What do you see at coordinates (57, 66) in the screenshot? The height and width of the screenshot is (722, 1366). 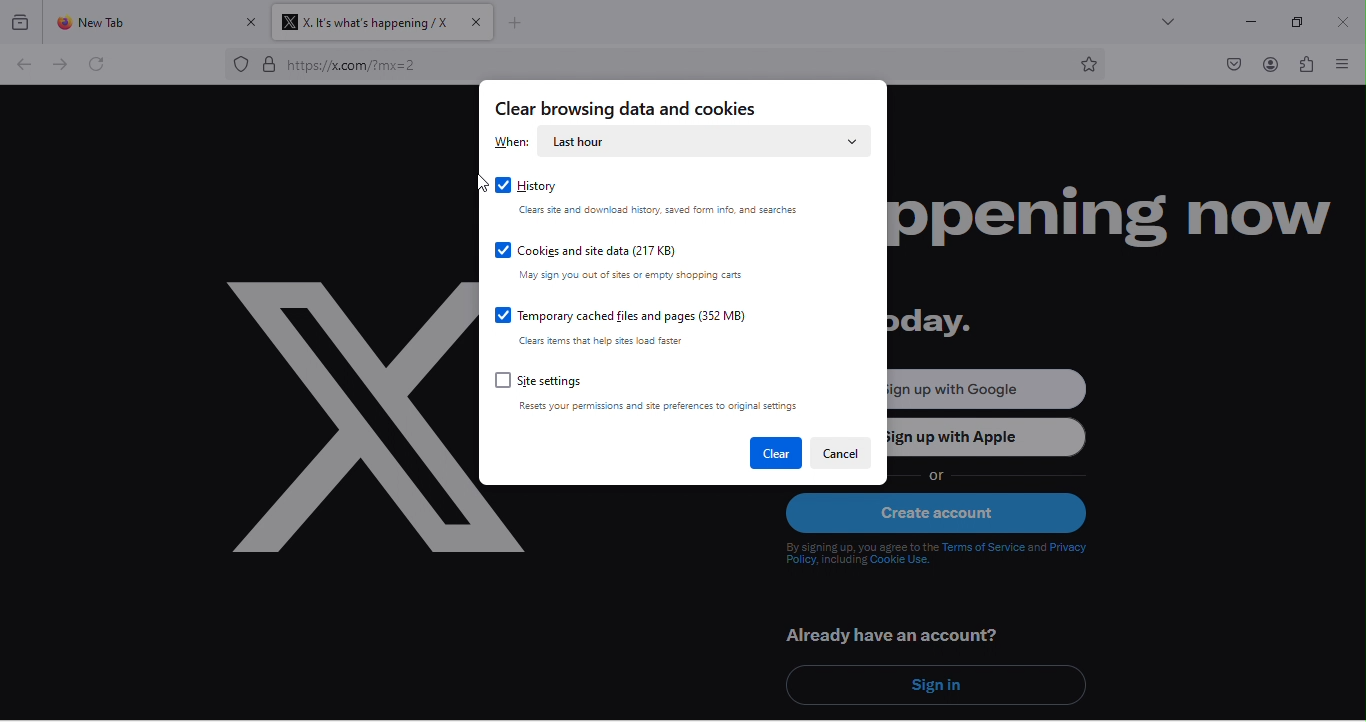 I see `forward` at bounding box center [57, 66].